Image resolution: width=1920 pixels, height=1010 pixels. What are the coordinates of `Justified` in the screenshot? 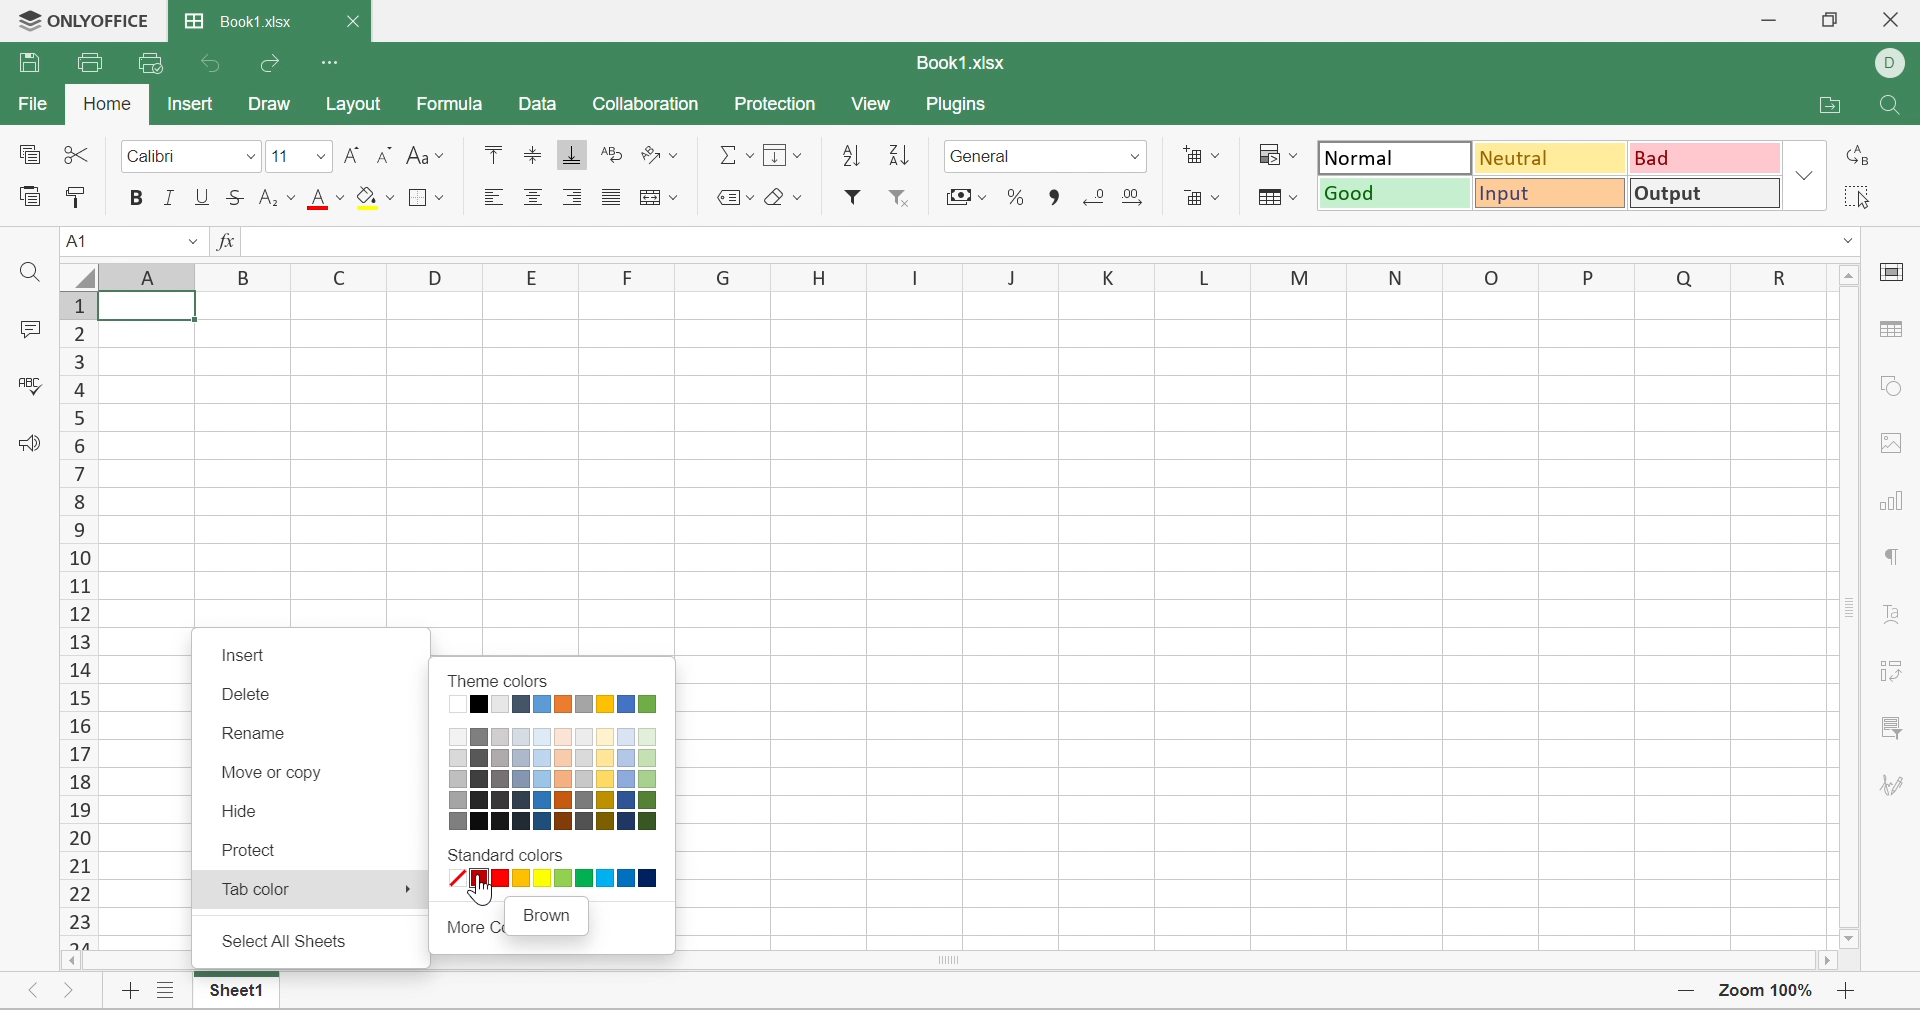 It's located at (607, 197).